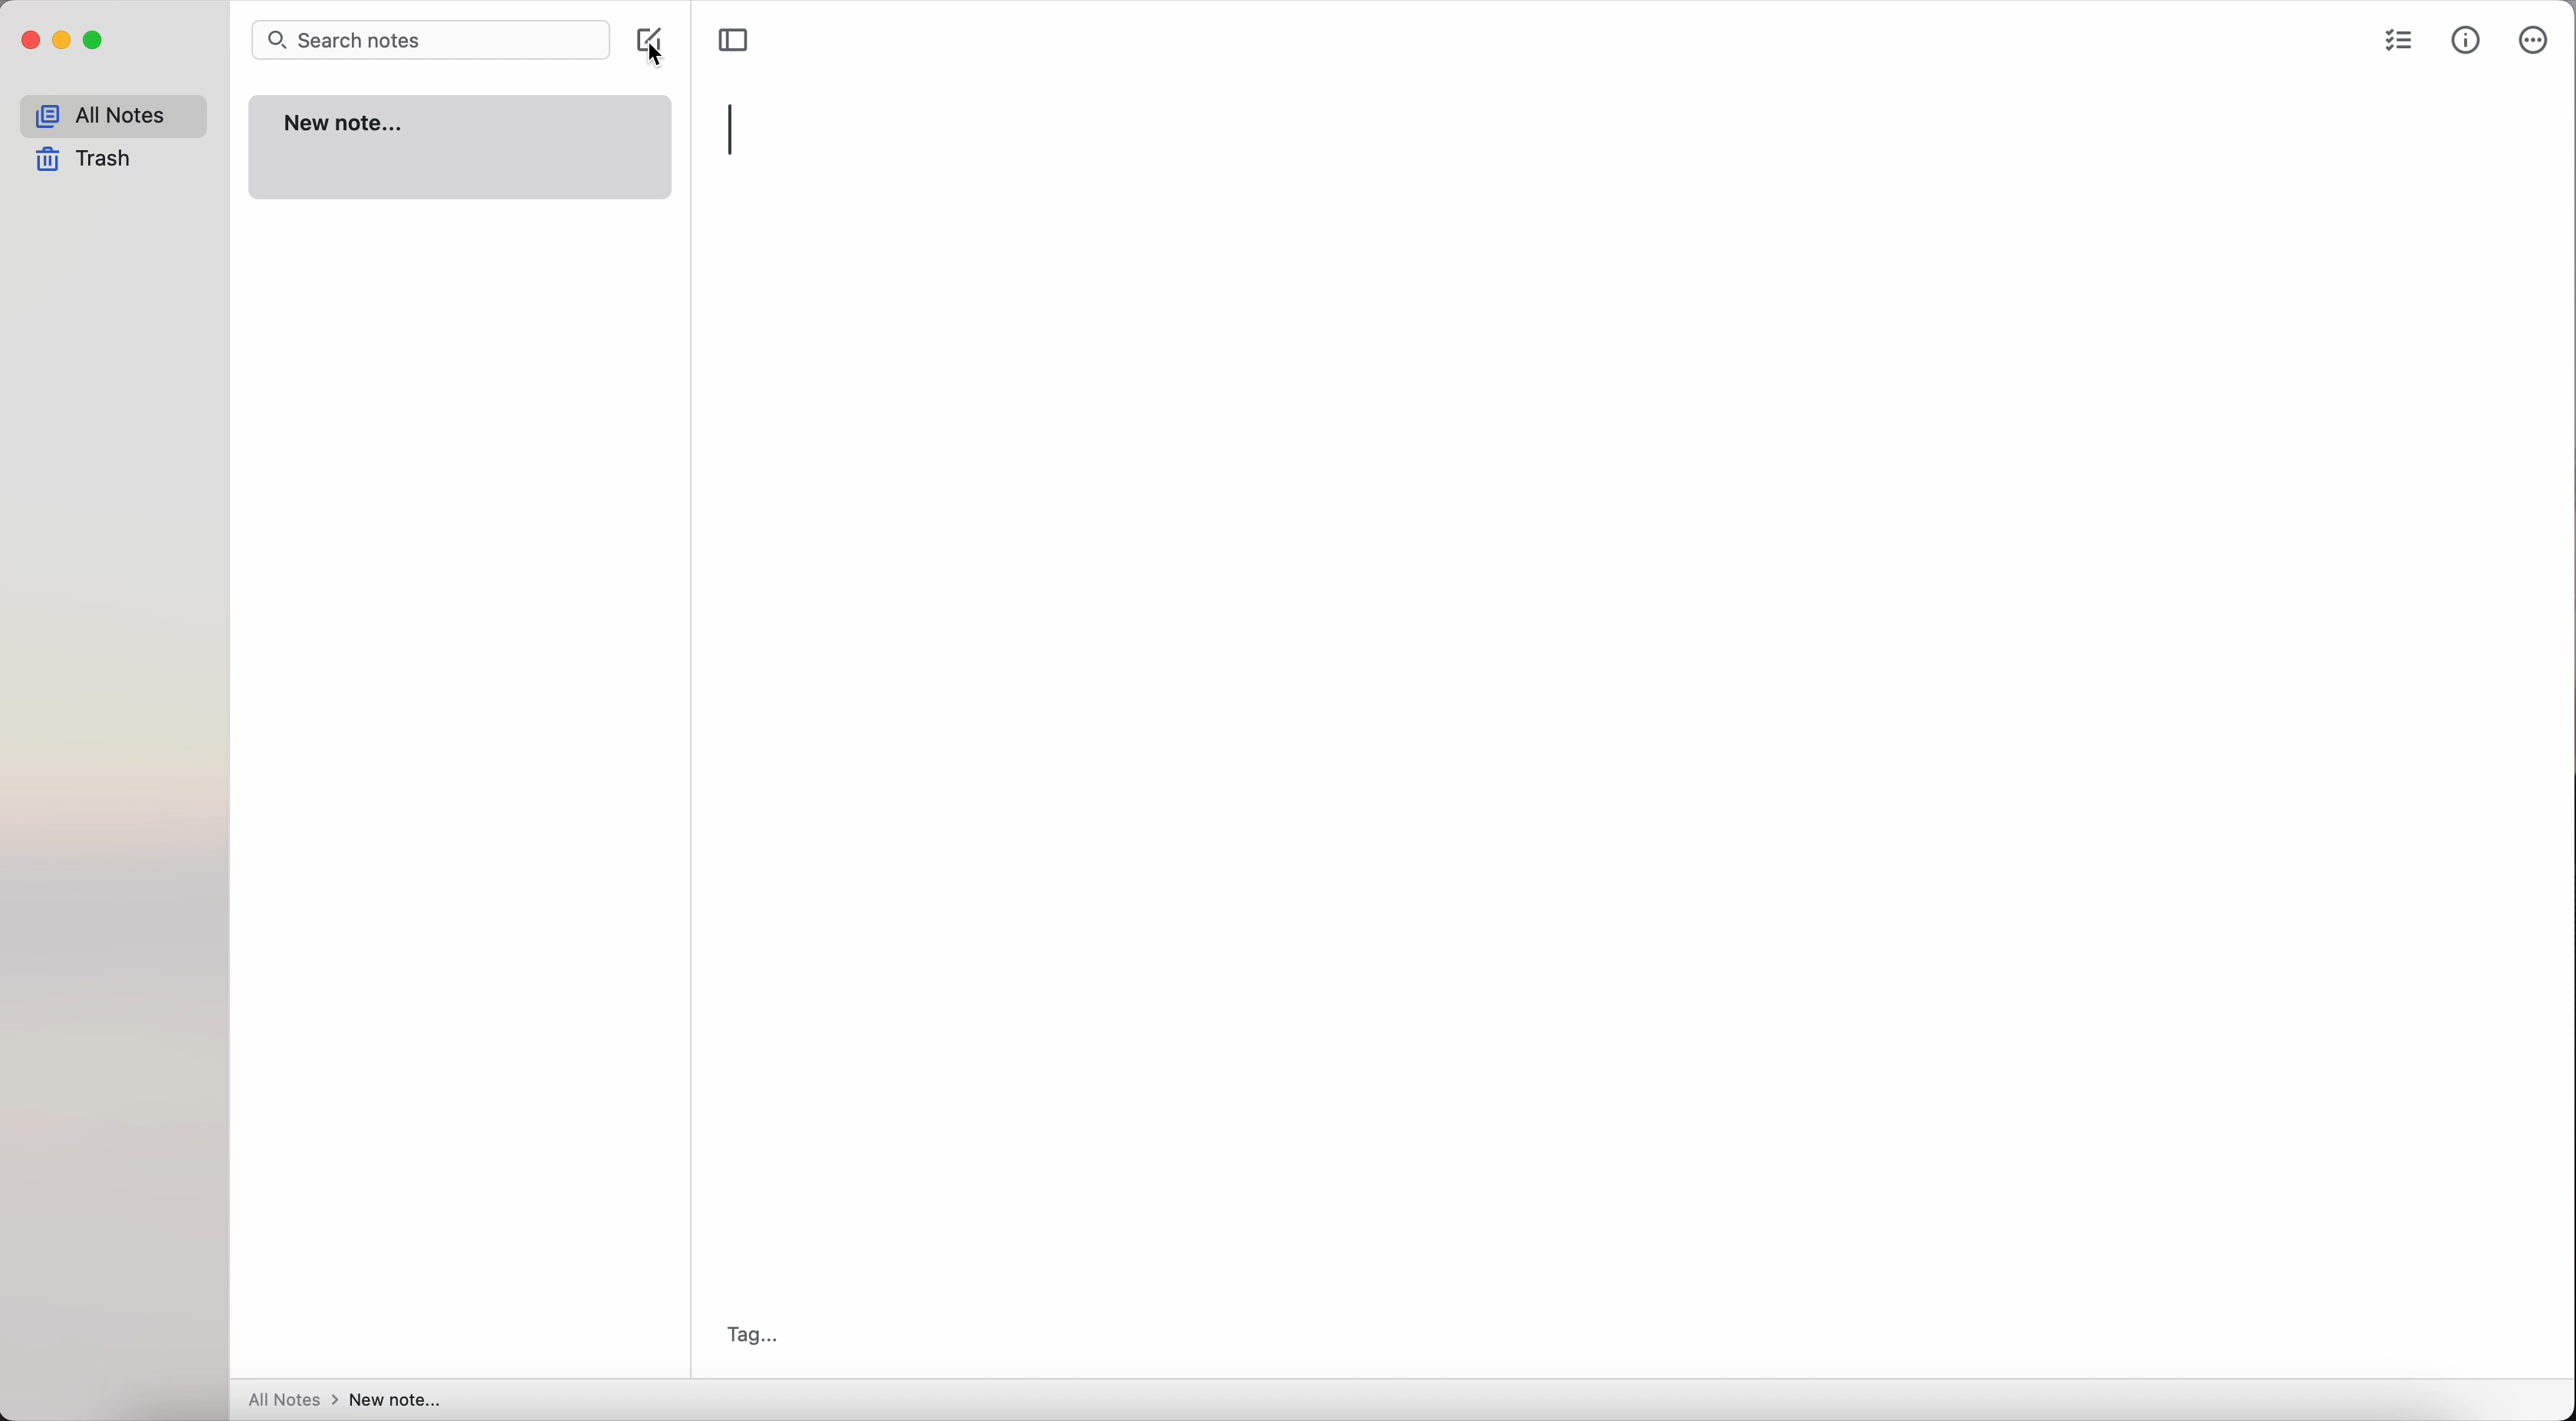 The height and width of the screenshot is (1421, 2576). What do you see at coordinates (90, 161) in the screenshot?
I see `trash` at bounding box center [90, 161].